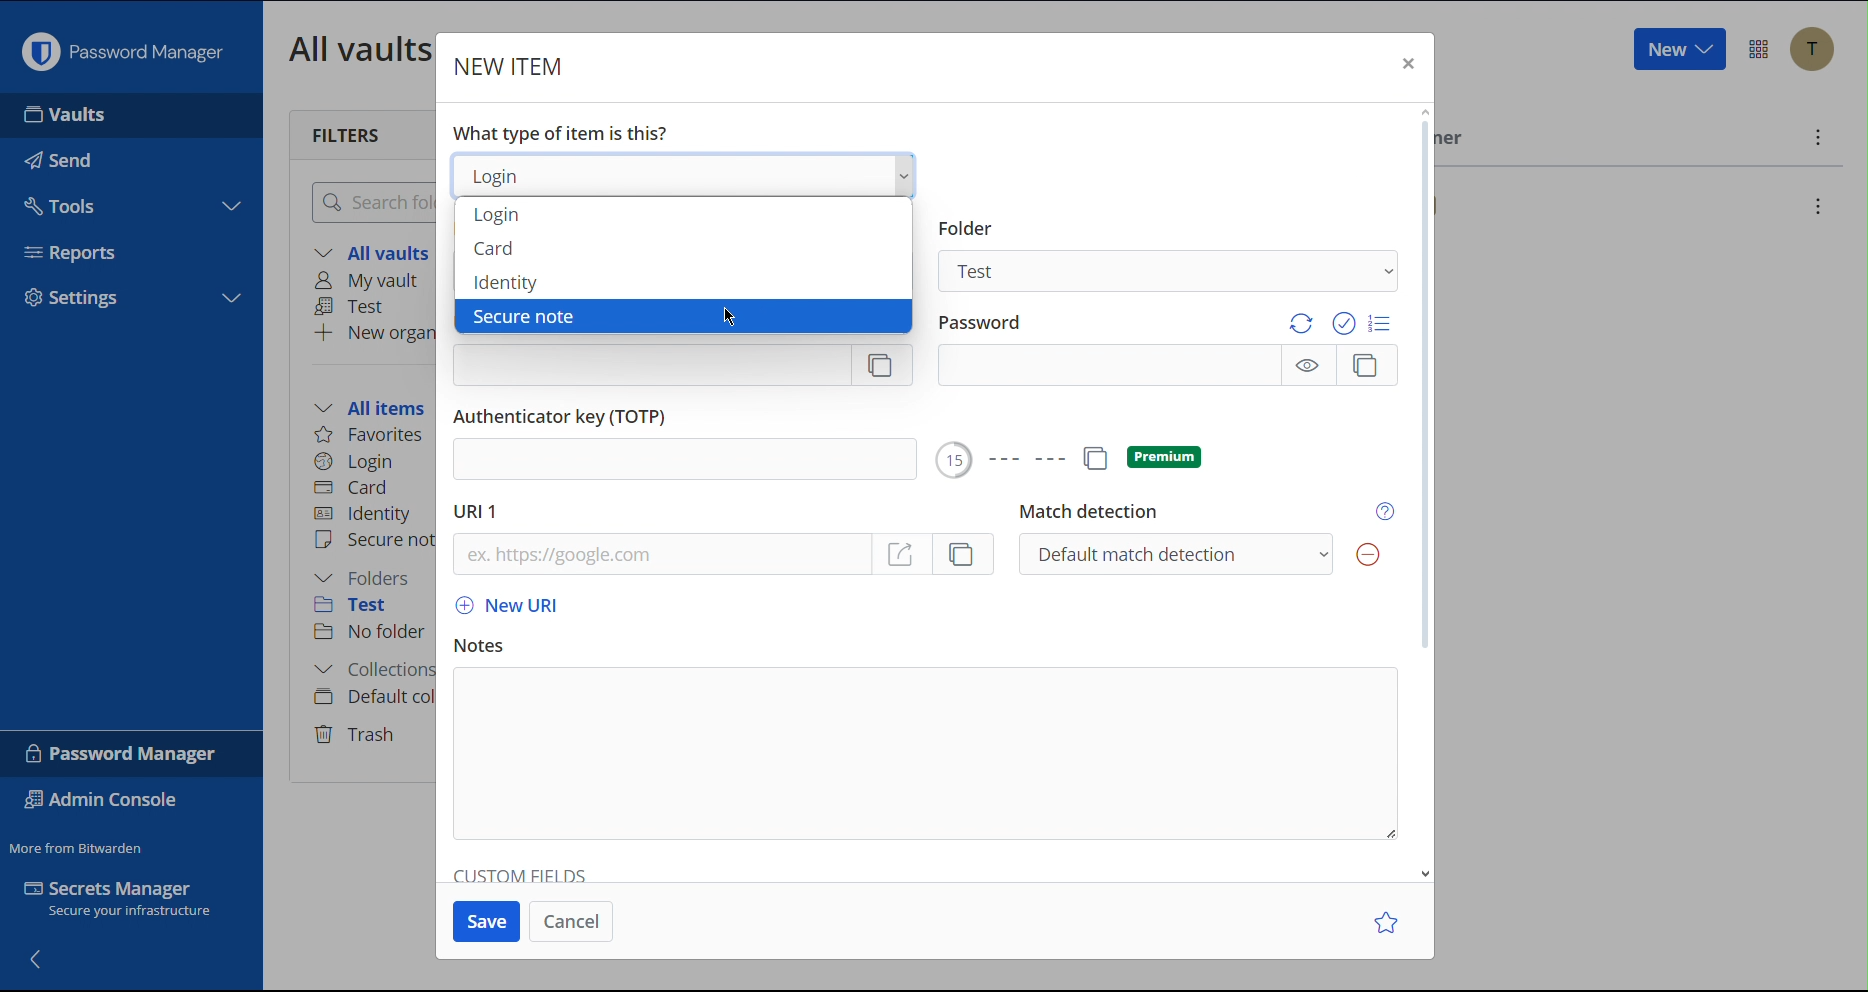  I want to click on add Authenticator Key, so click(680, 461).